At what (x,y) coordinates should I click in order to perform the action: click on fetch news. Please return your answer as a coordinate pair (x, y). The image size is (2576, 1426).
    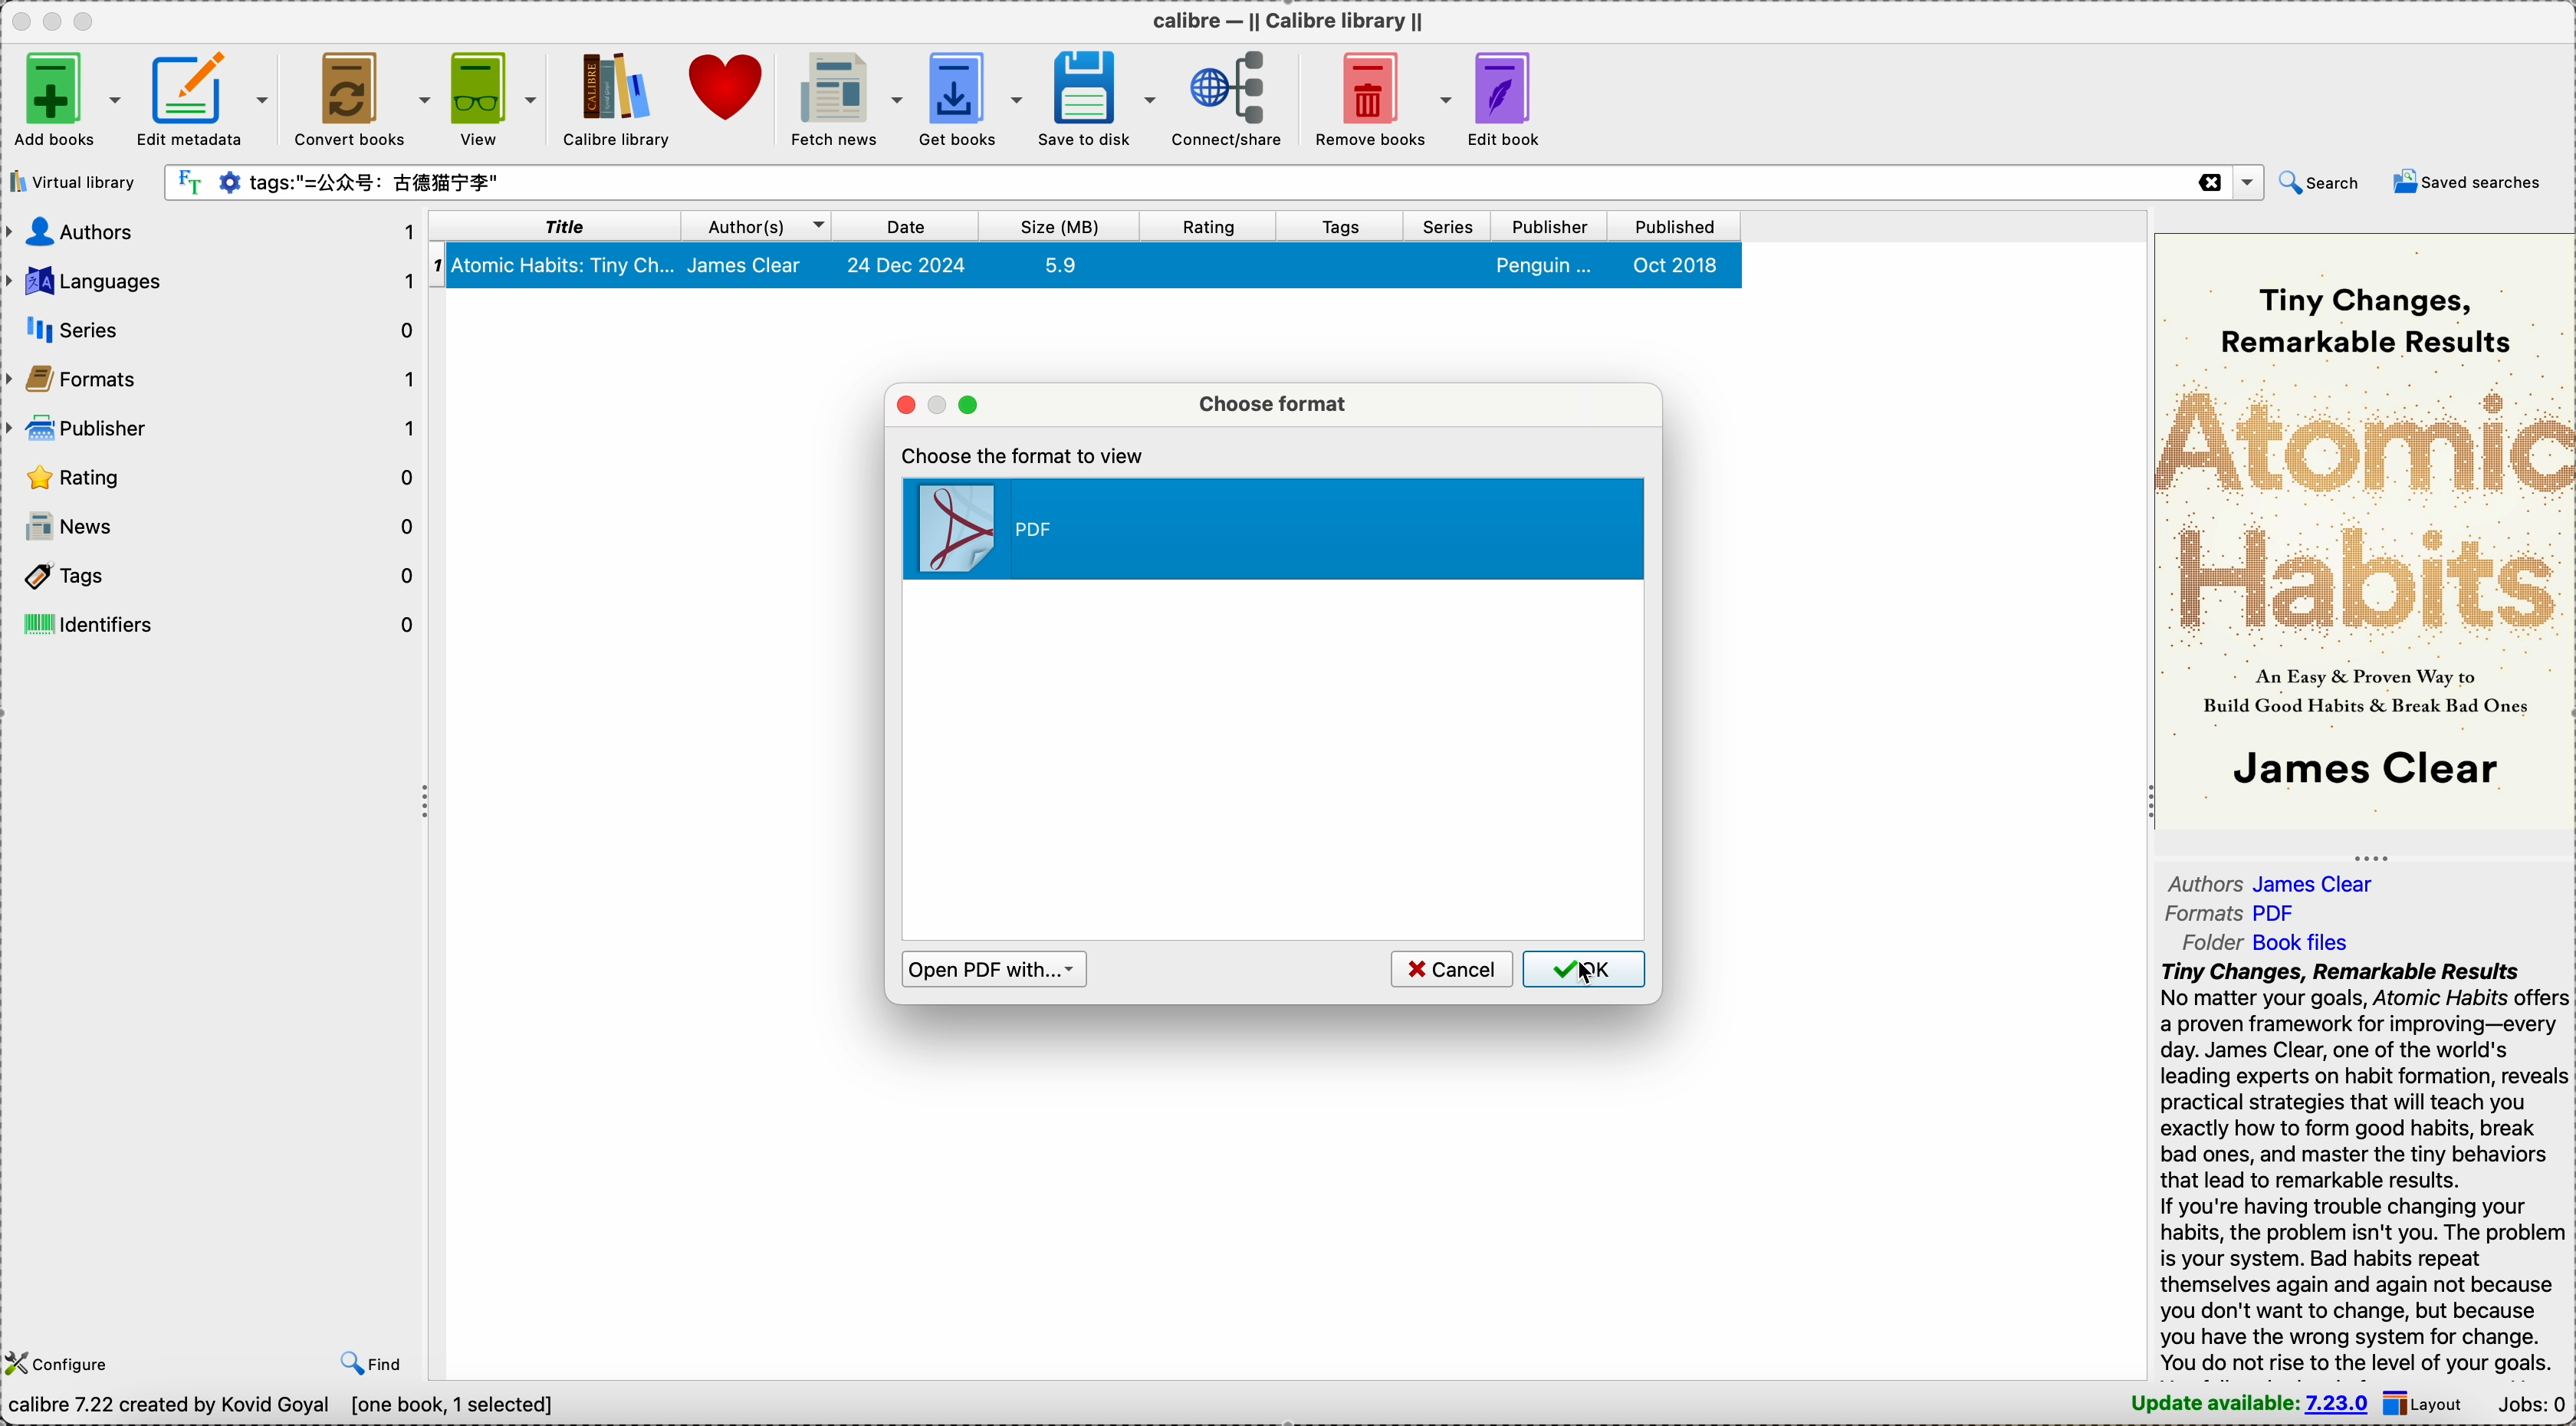
    Looking at the image, I should click on (844, 96).